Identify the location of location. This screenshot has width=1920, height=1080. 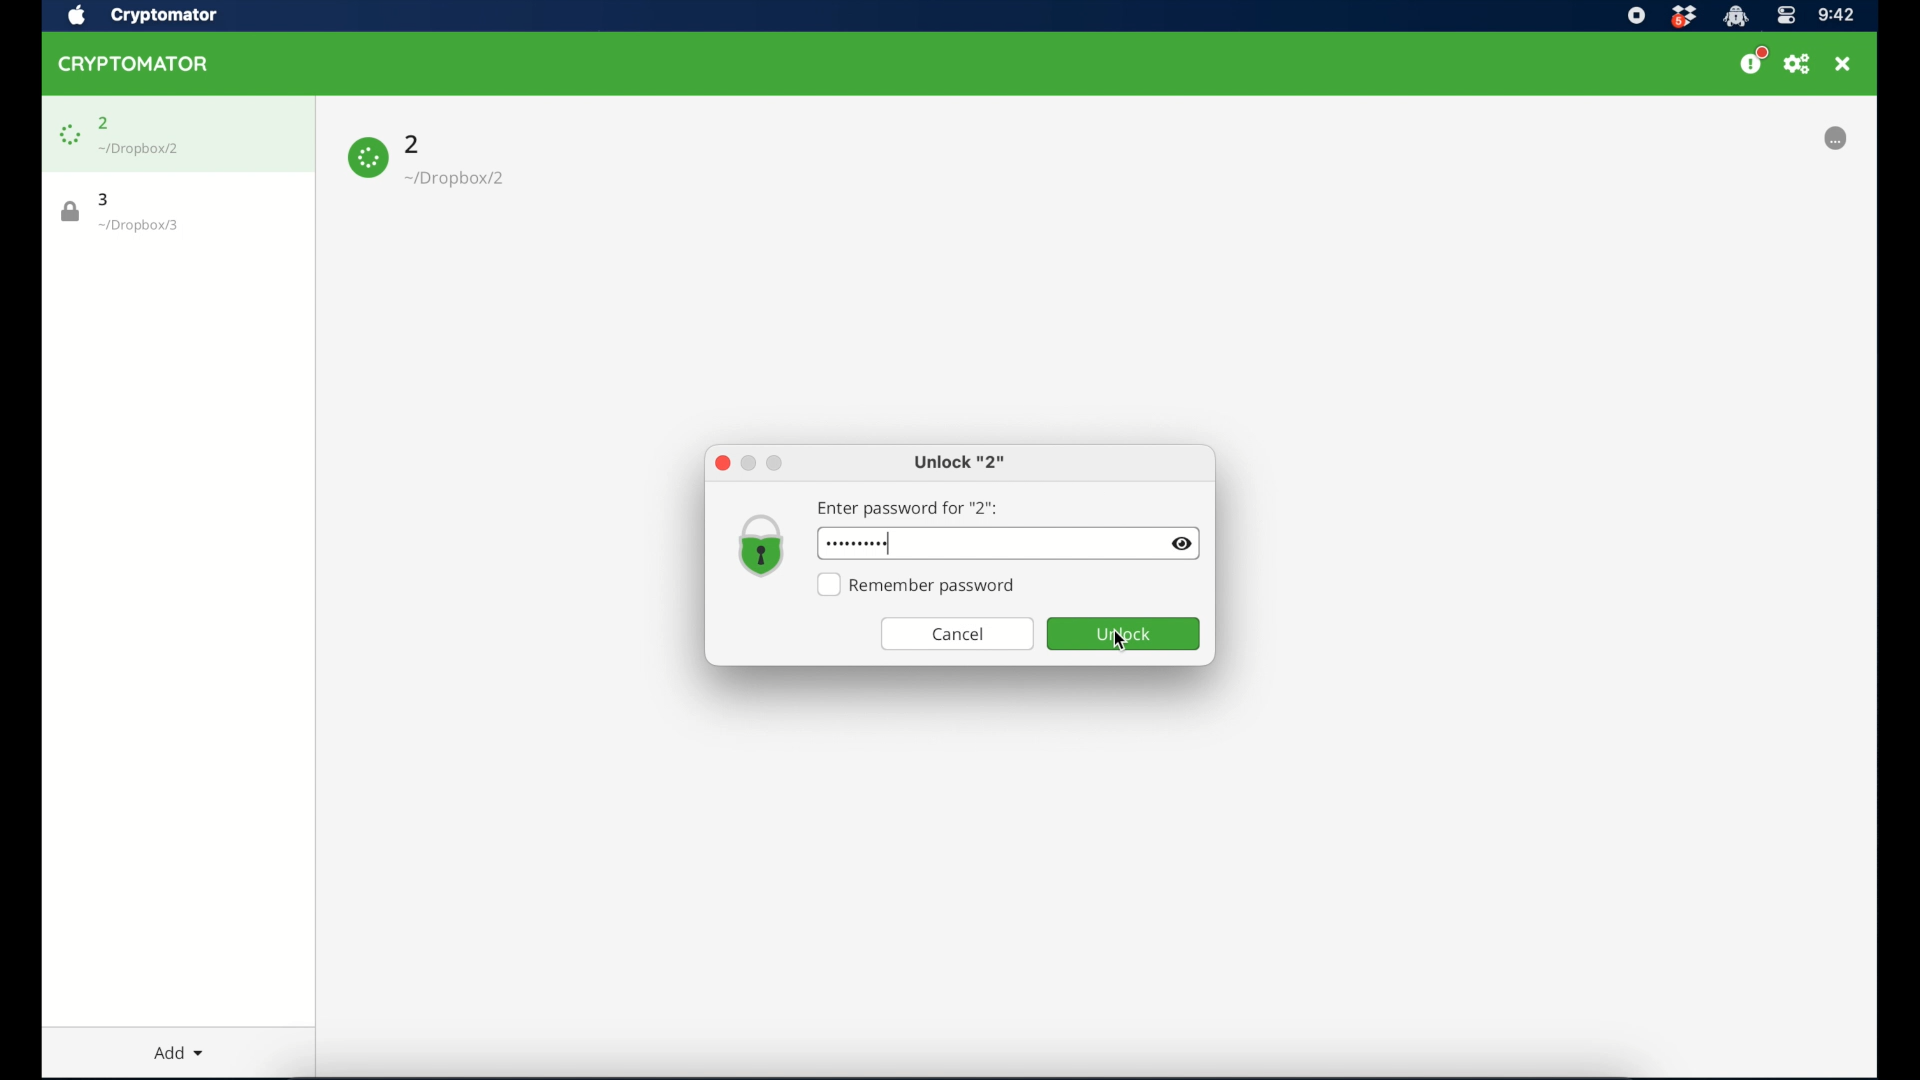
(139, 226).